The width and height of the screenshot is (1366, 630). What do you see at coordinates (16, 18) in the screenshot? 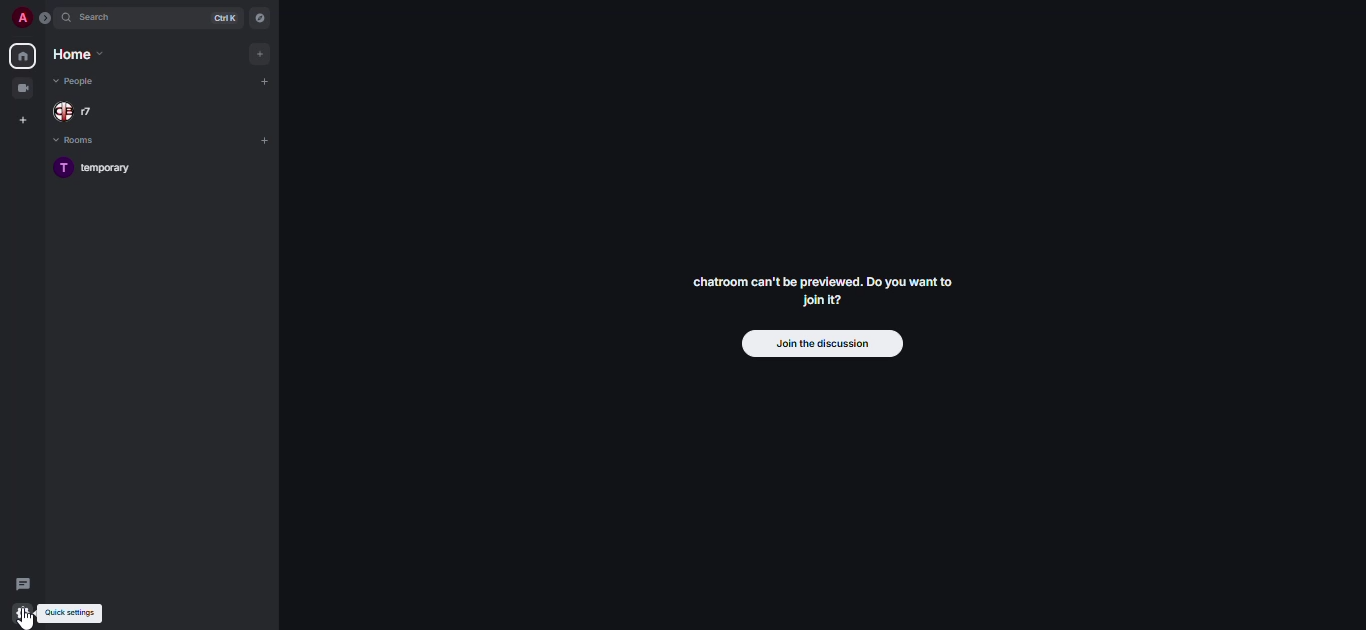
I see `profile` at bounding box center [16, 18].